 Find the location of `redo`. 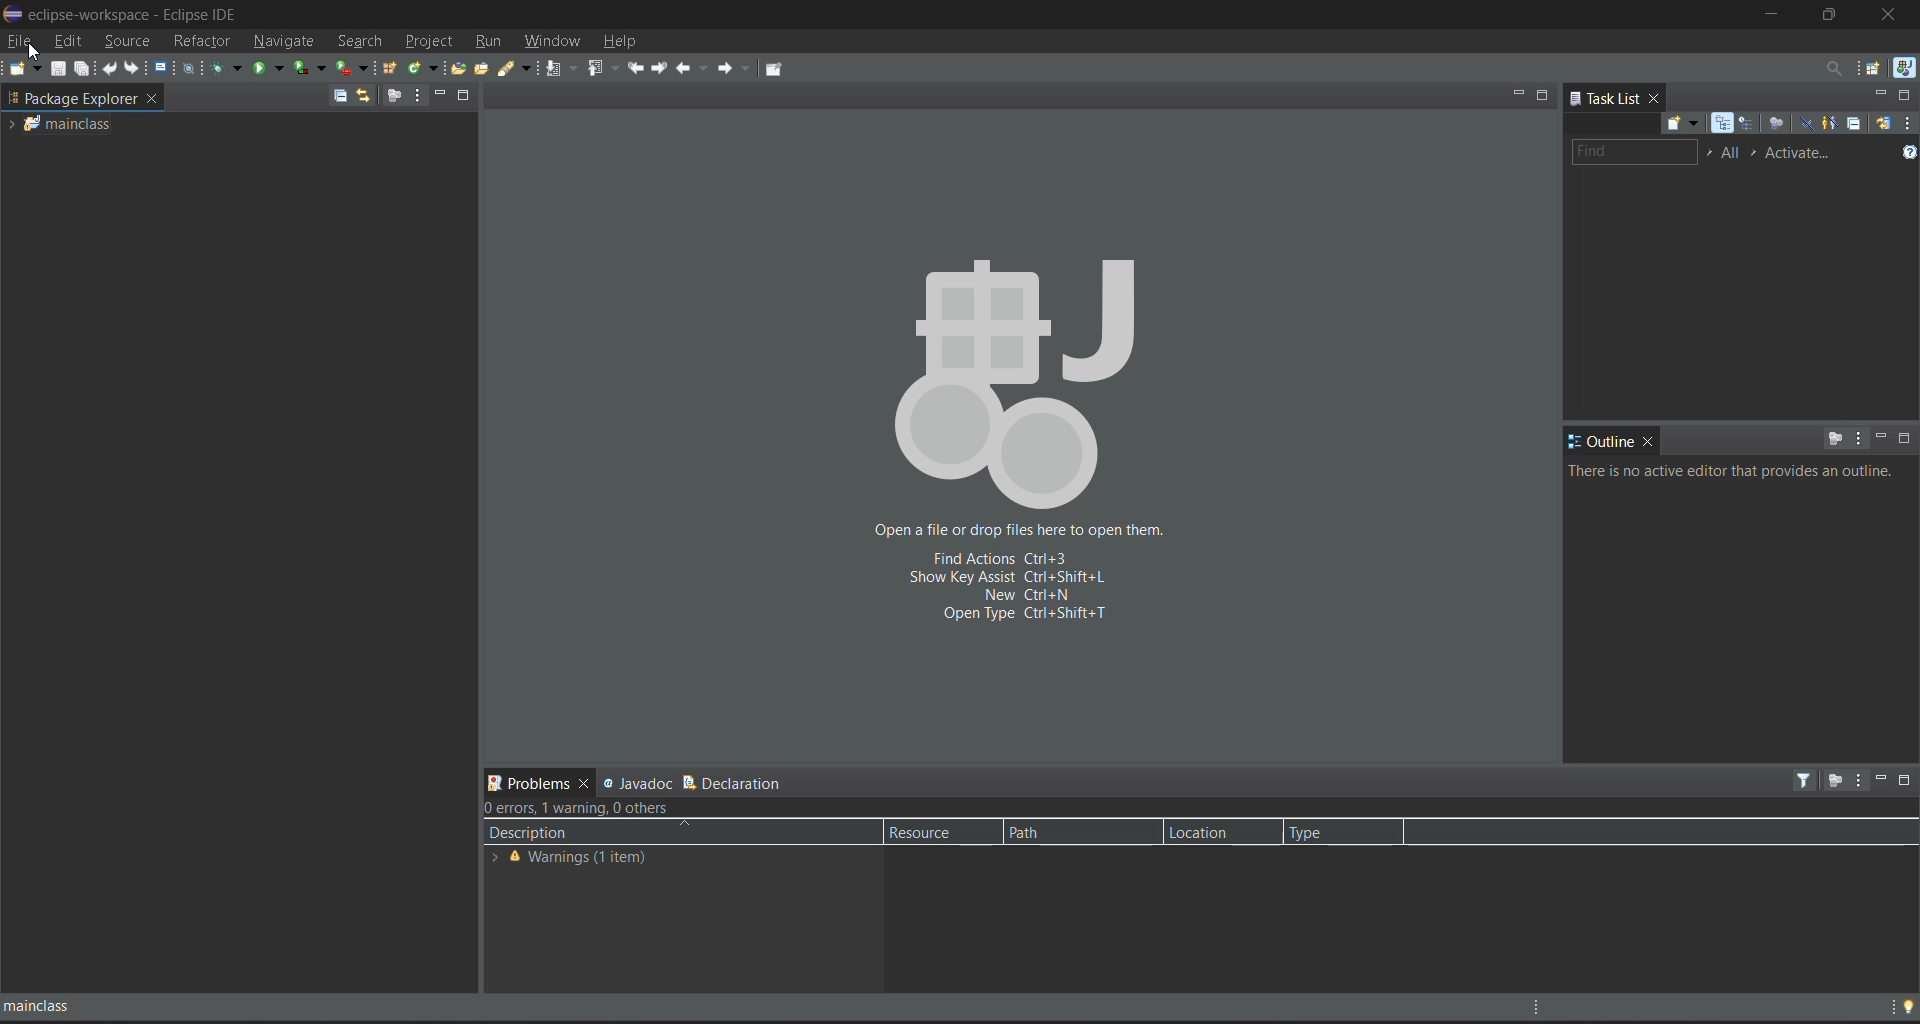

redo is located at coordinates (133, 67).